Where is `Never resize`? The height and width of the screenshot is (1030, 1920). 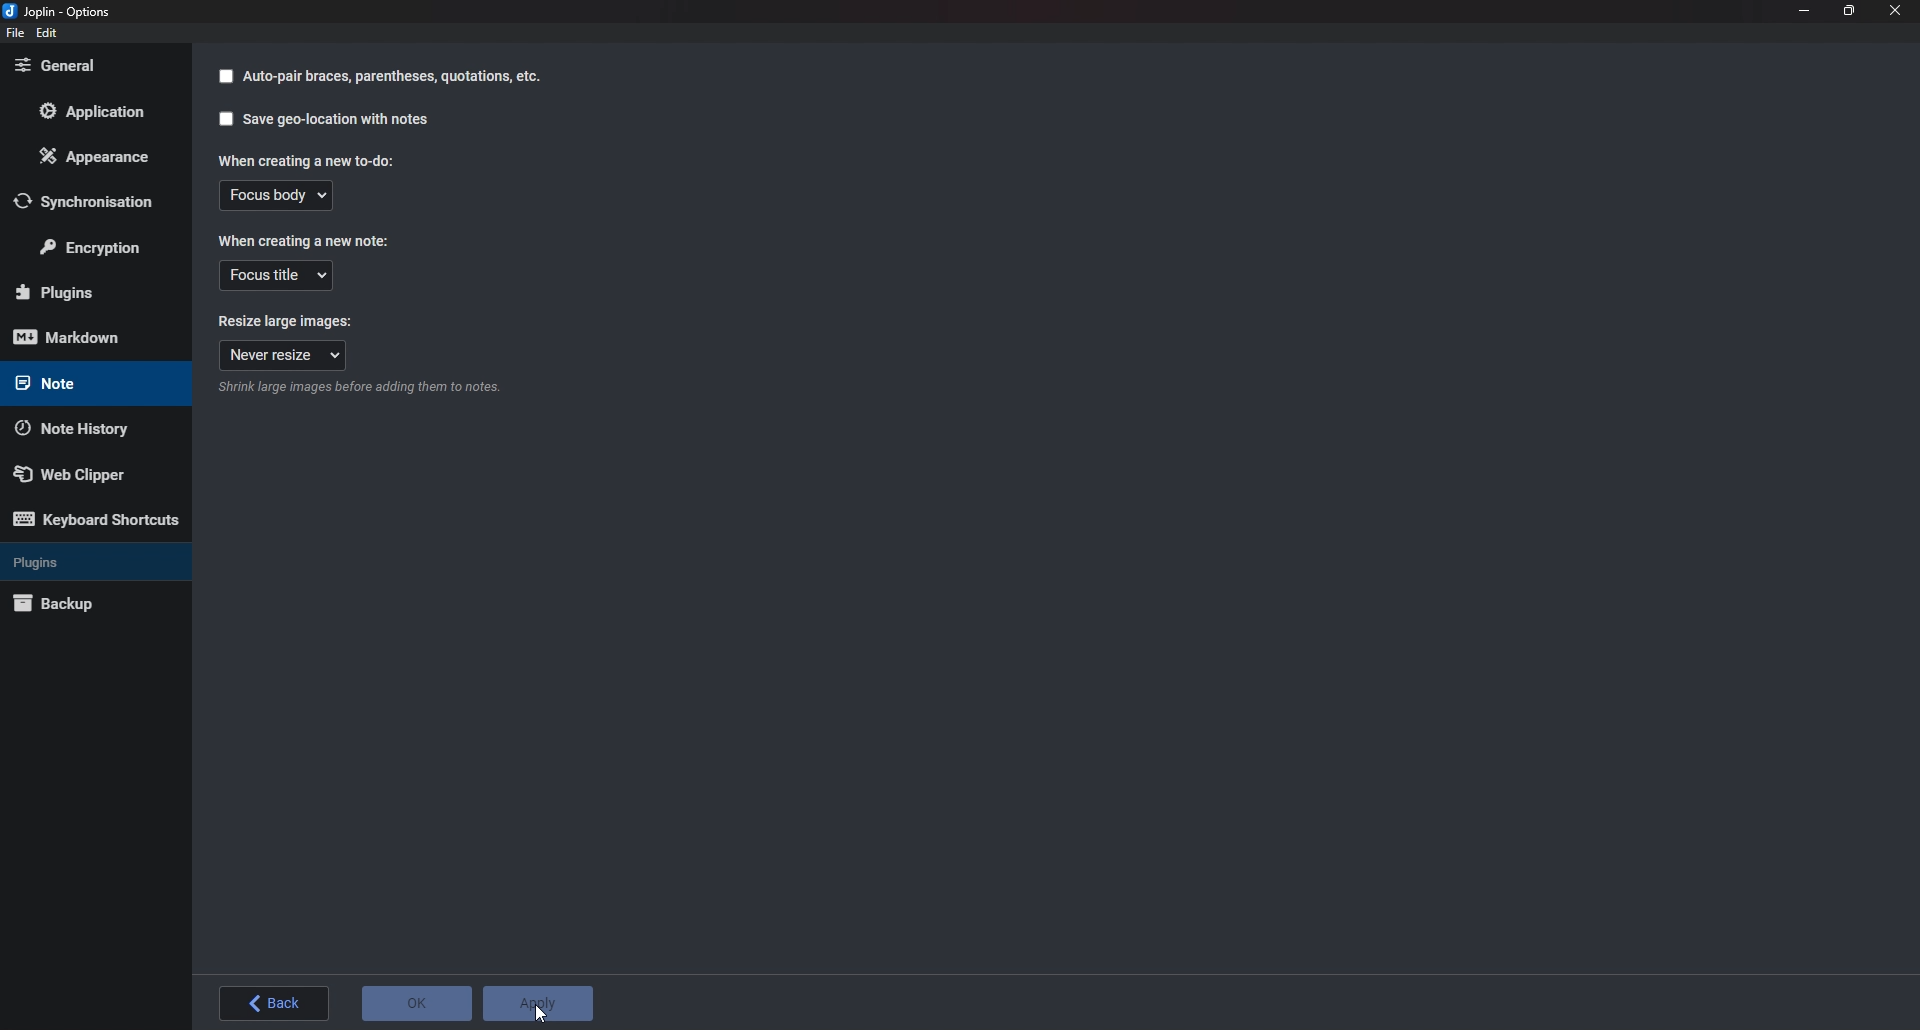 Never resize is located at coordinates (282, 356).